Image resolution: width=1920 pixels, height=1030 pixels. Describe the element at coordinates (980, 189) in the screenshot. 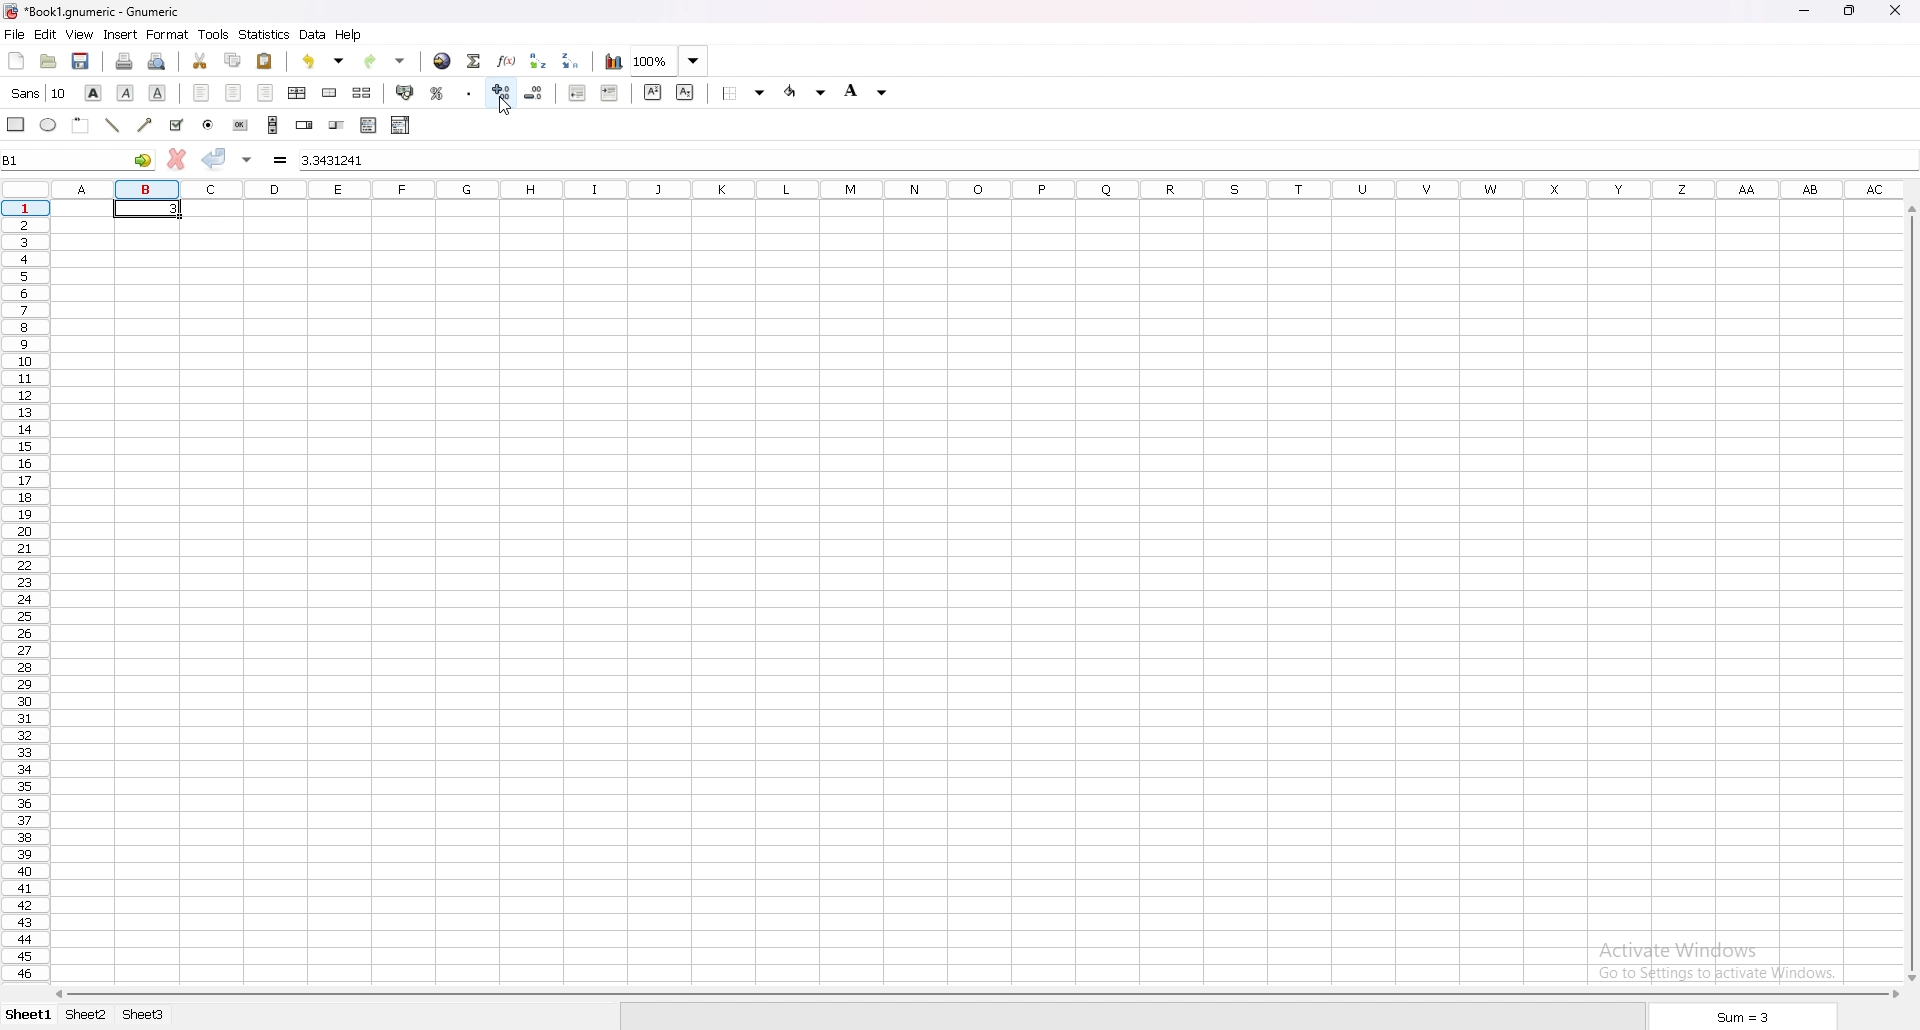

I see `column` at that location.